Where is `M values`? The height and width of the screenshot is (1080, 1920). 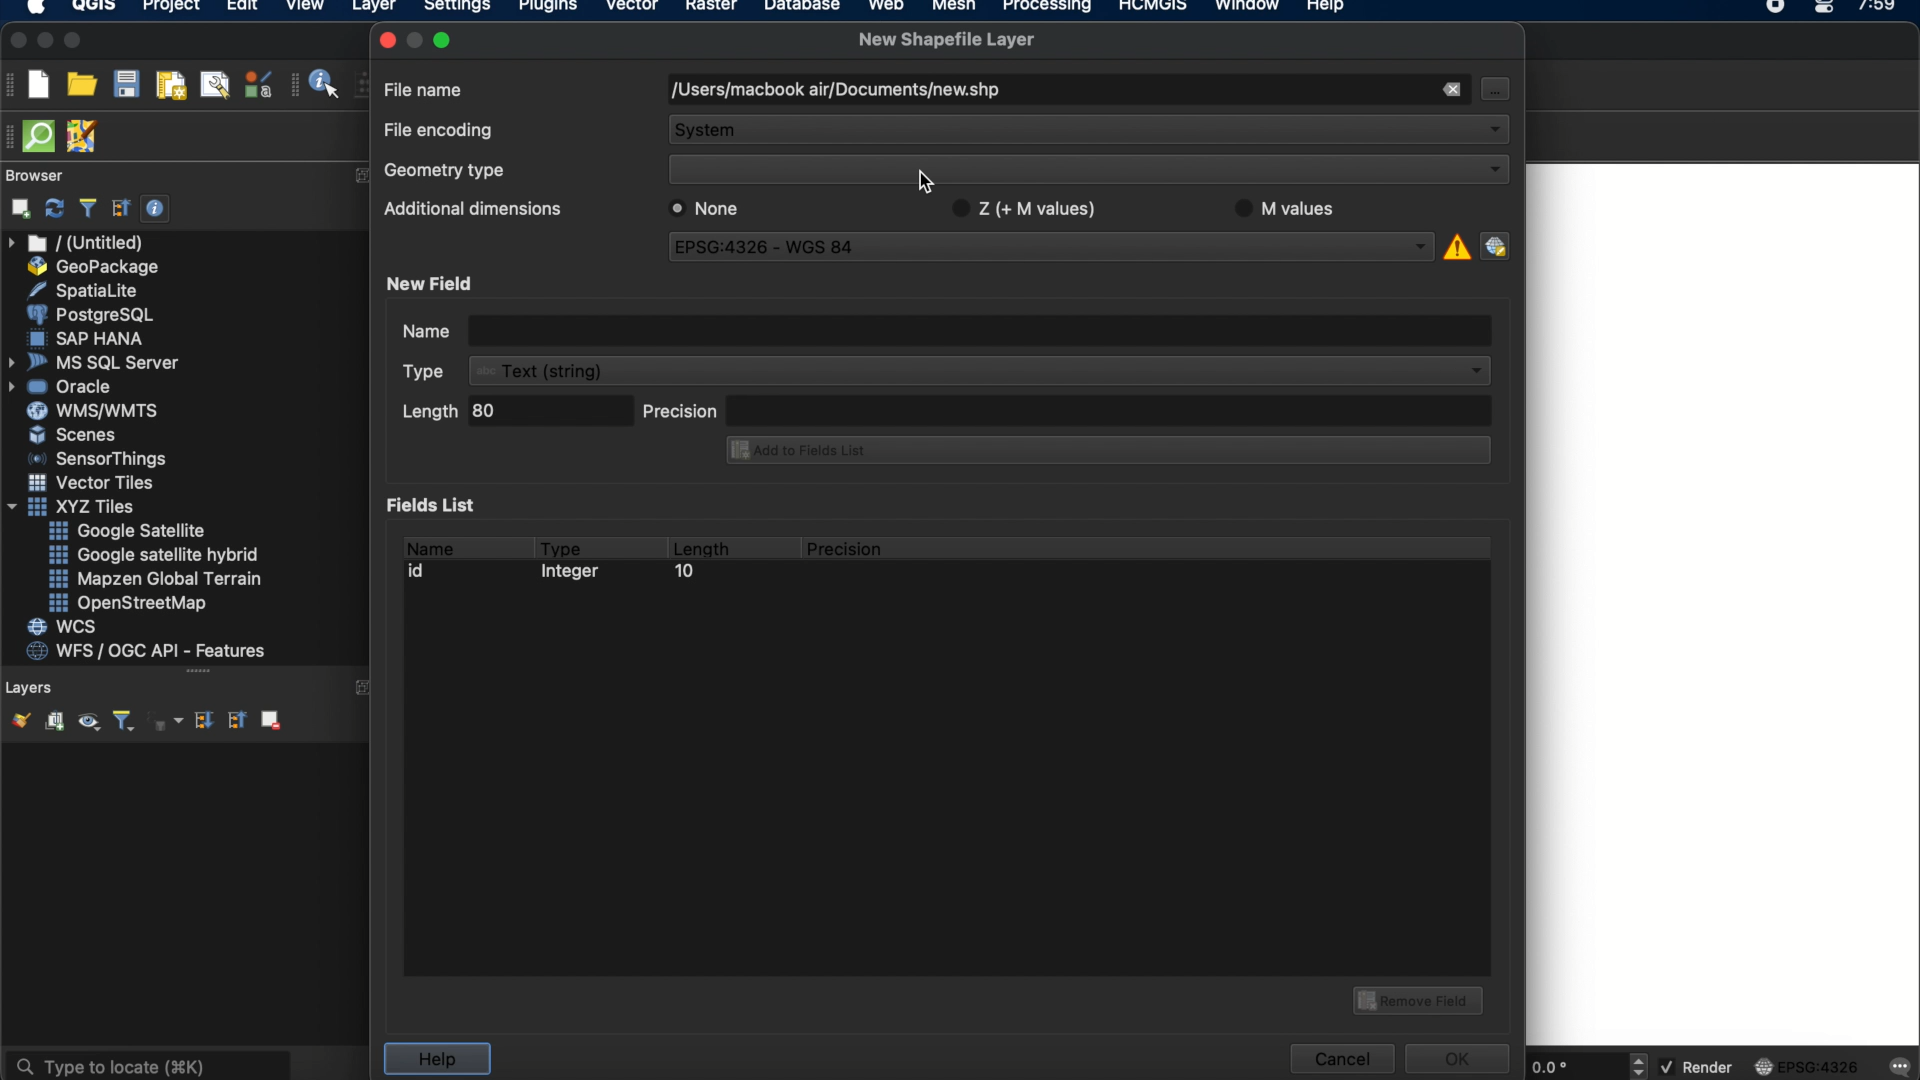
M values is located at coordinates (1286, 206).